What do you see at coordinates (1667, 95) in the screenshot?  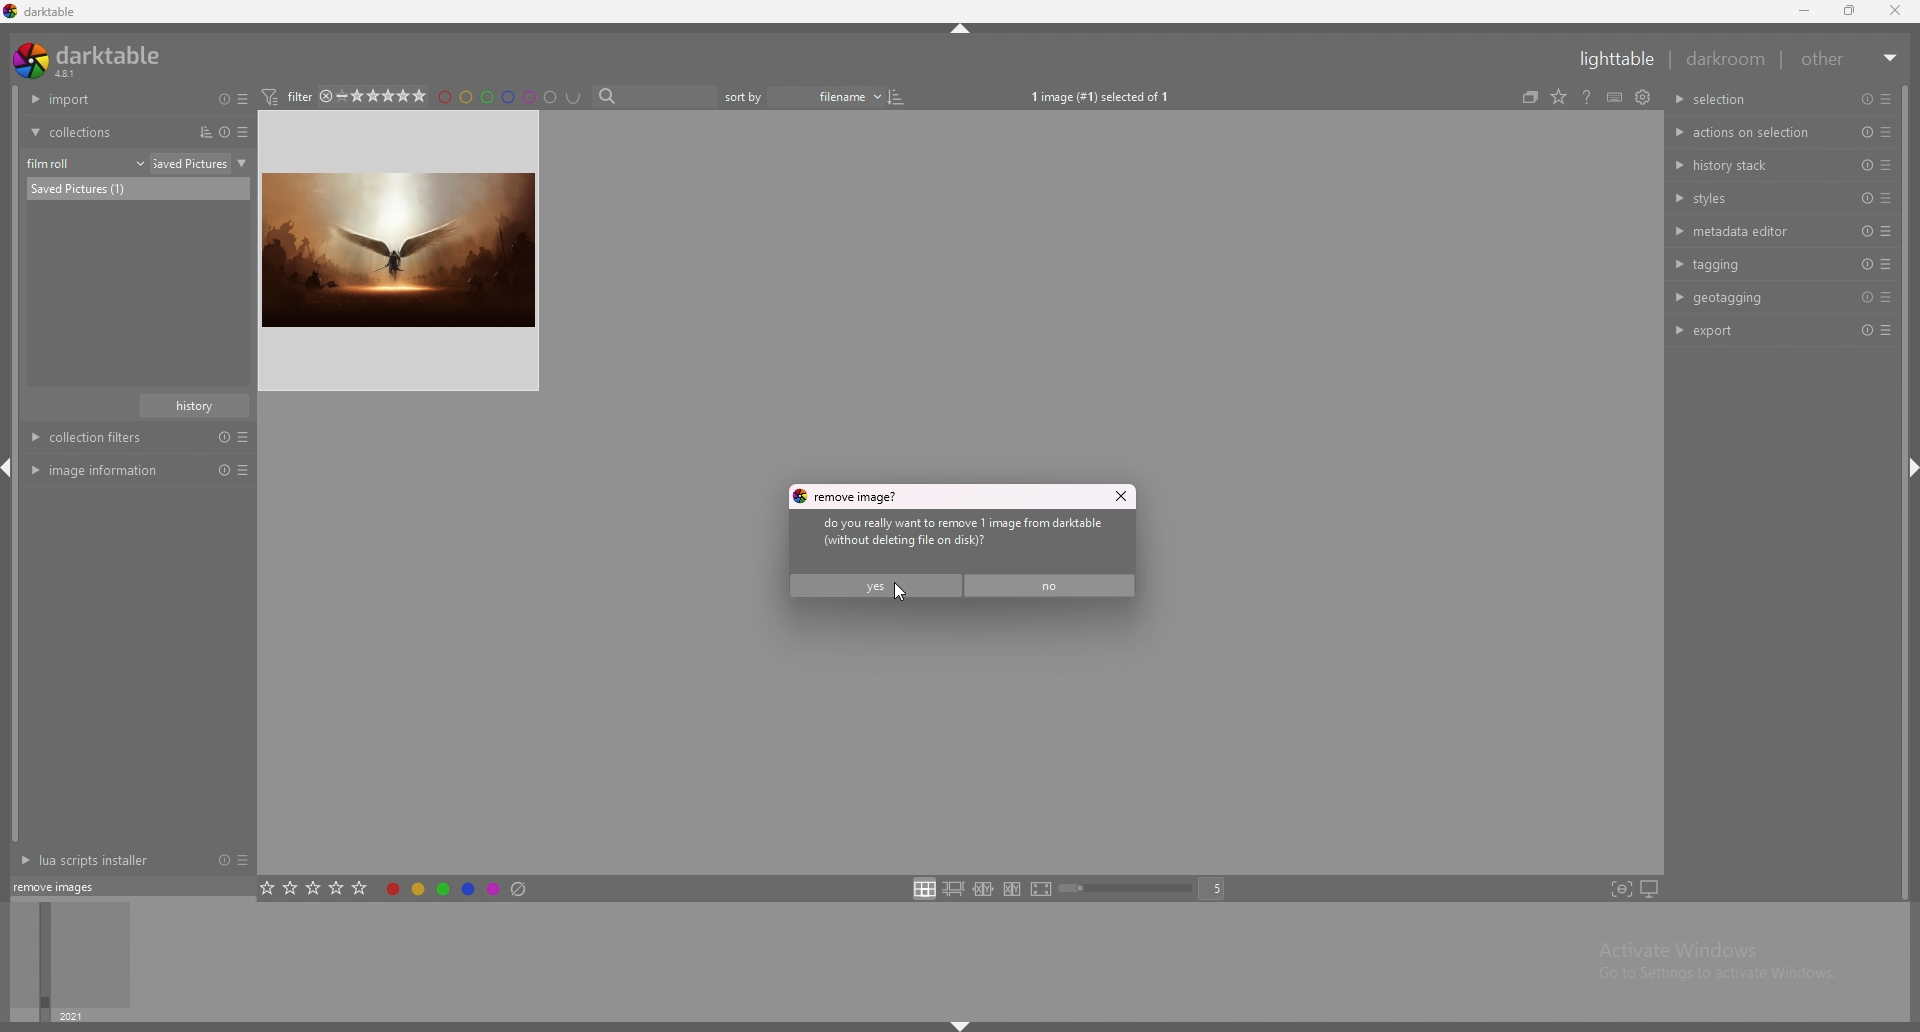 I see `show global preferences` at bounding box center [1667, 95].